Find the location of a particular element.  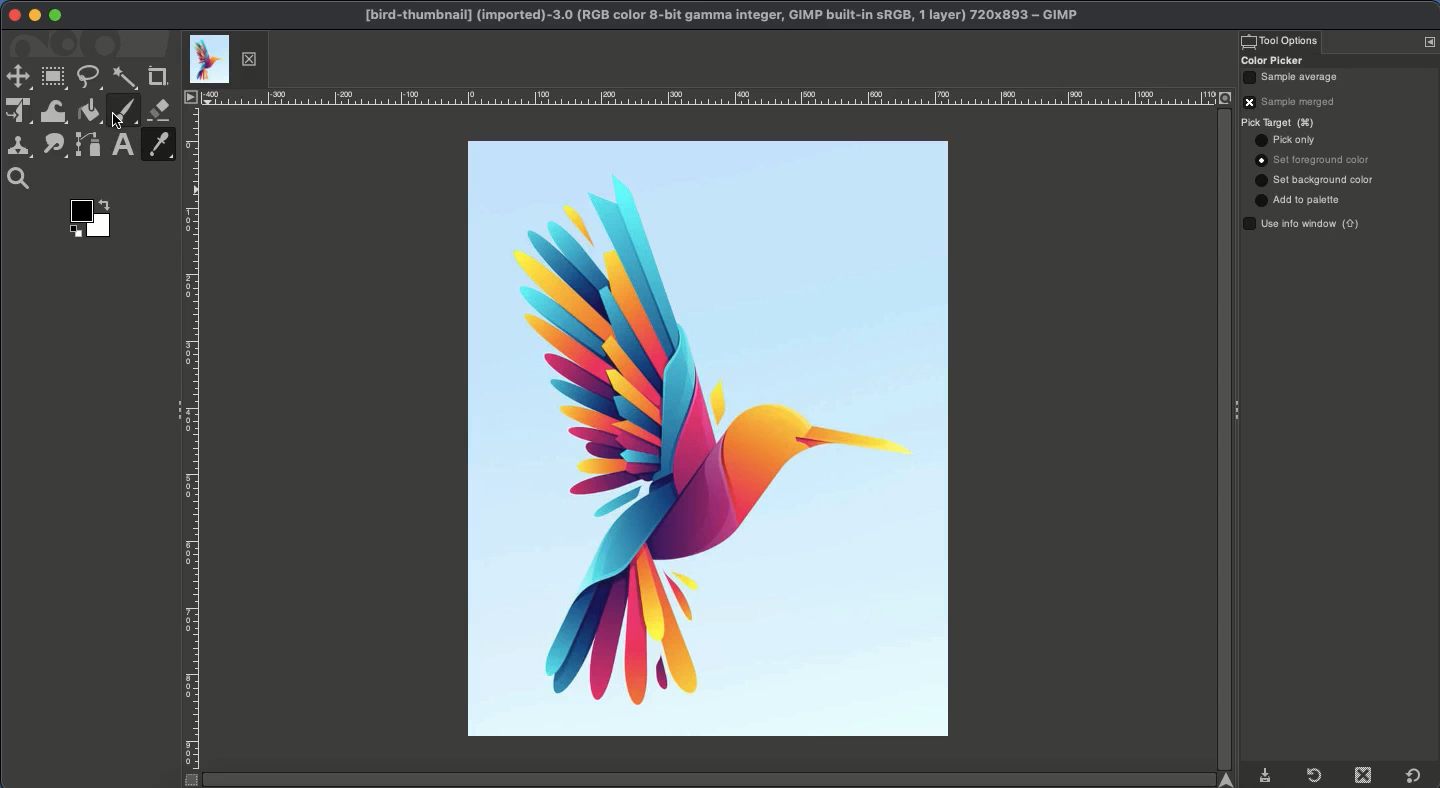

Use info window is located at coordinates (1304, 223).